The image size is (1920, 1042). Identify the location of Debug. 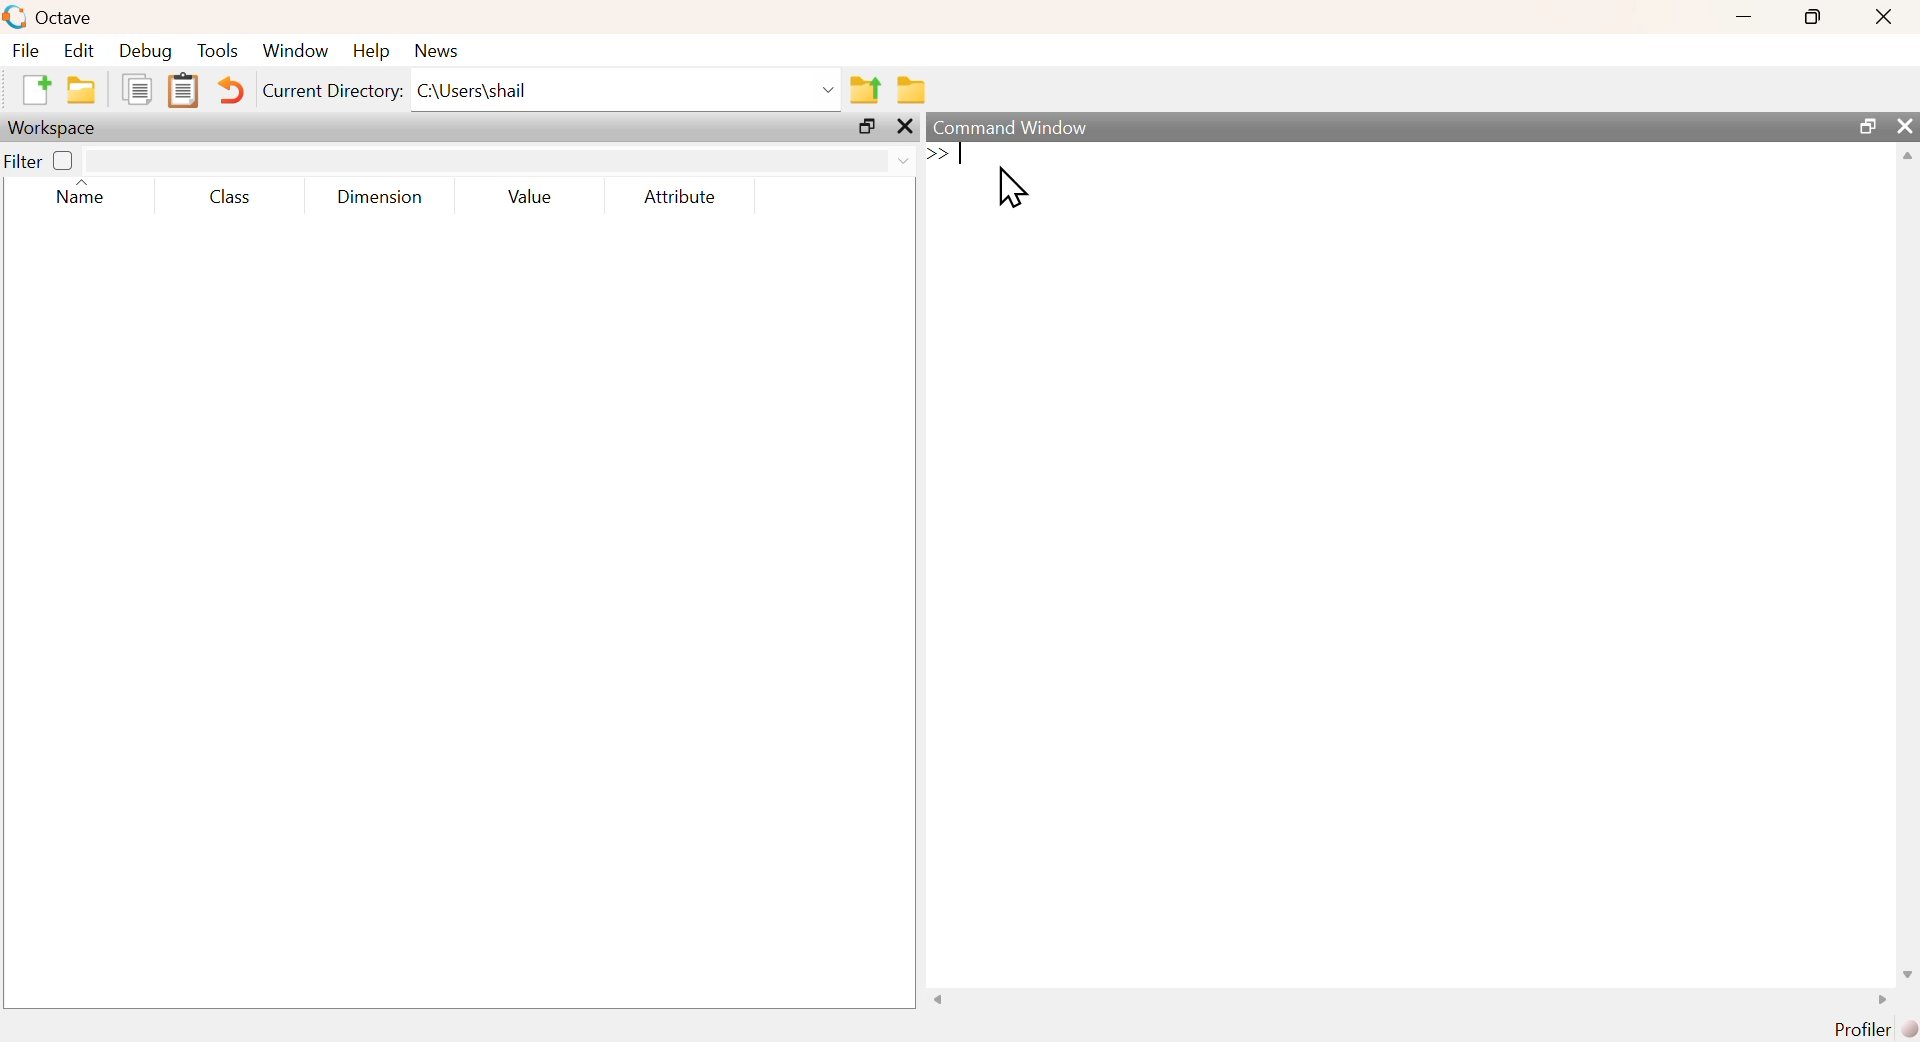
(144, 52).